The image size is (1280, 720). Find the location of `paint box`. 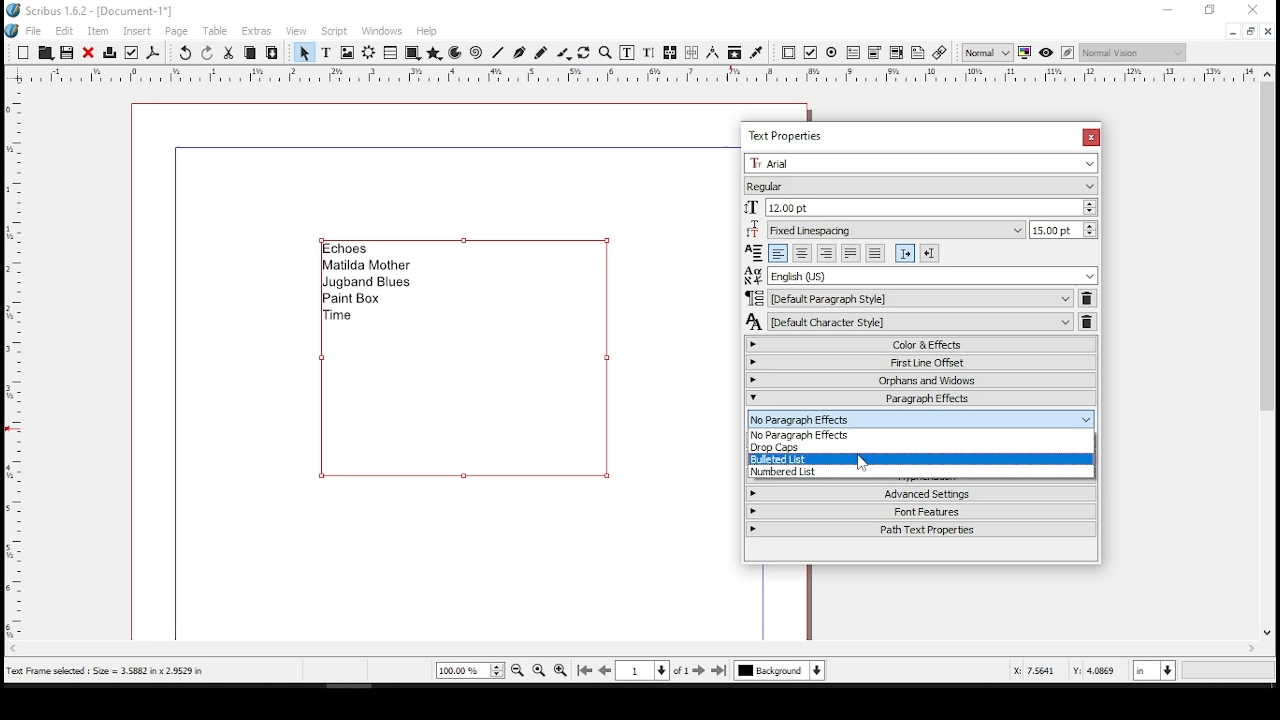

paint box is located at coordinates (358, 299).